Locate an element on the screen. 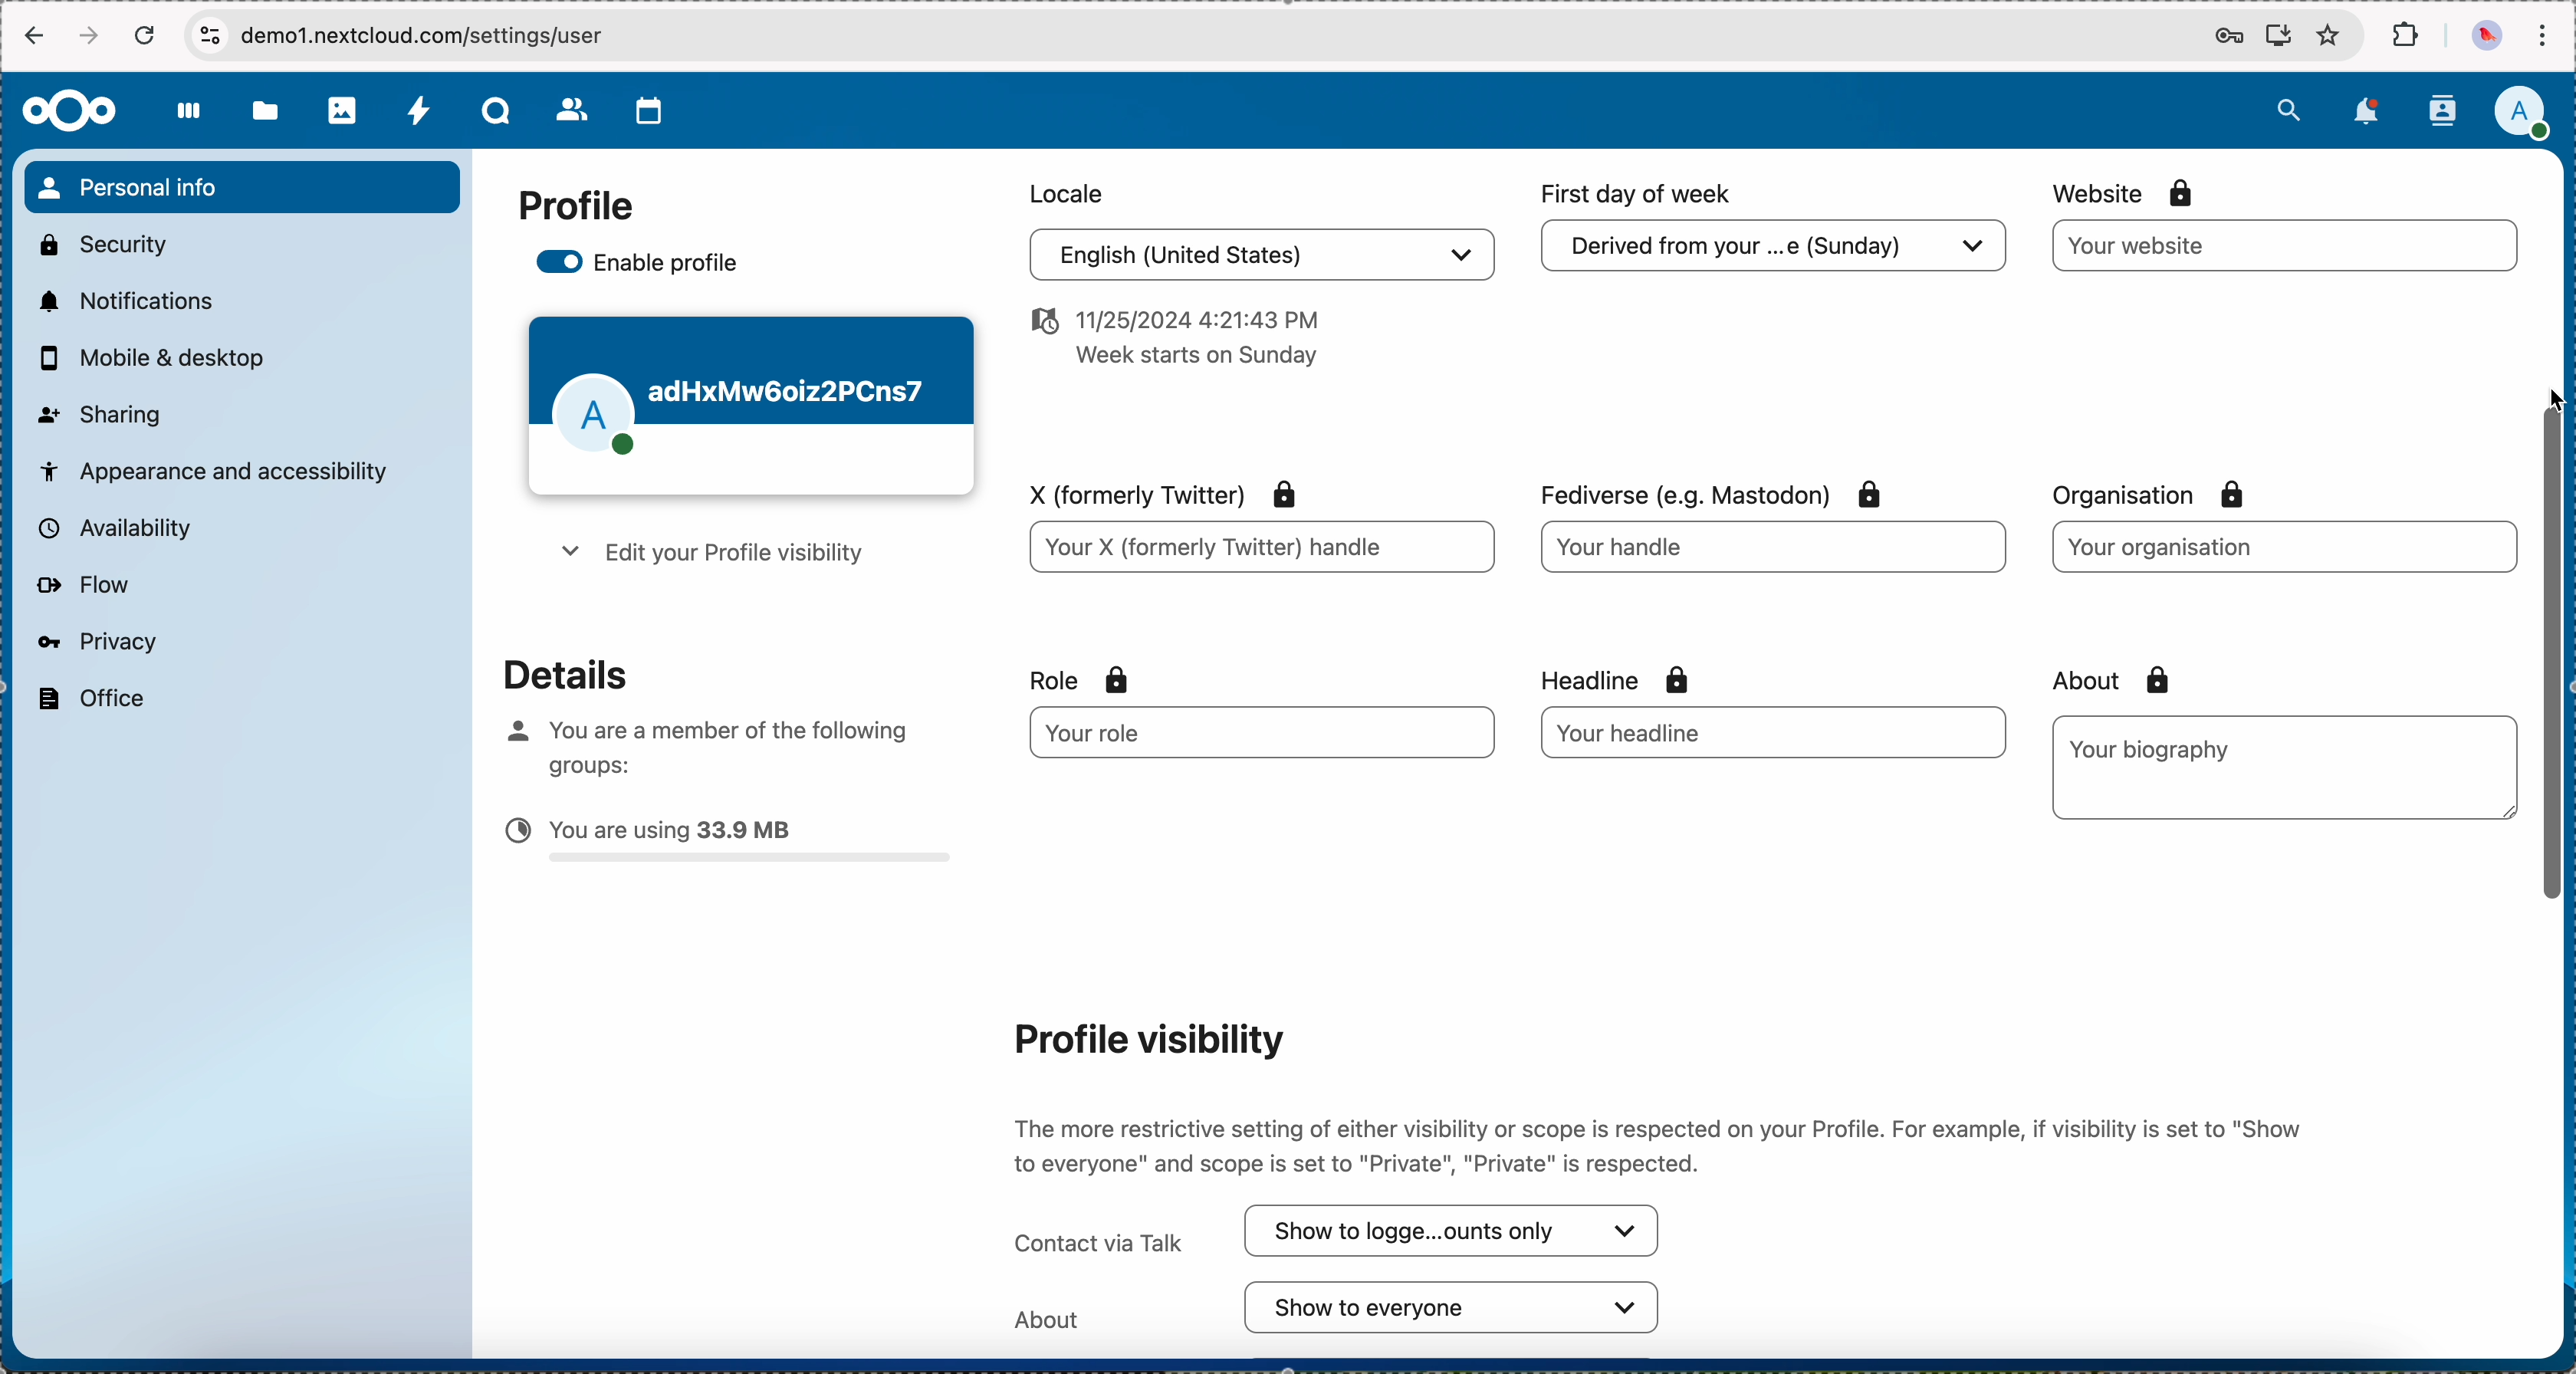  capacity is located at coordinates (729, 845).